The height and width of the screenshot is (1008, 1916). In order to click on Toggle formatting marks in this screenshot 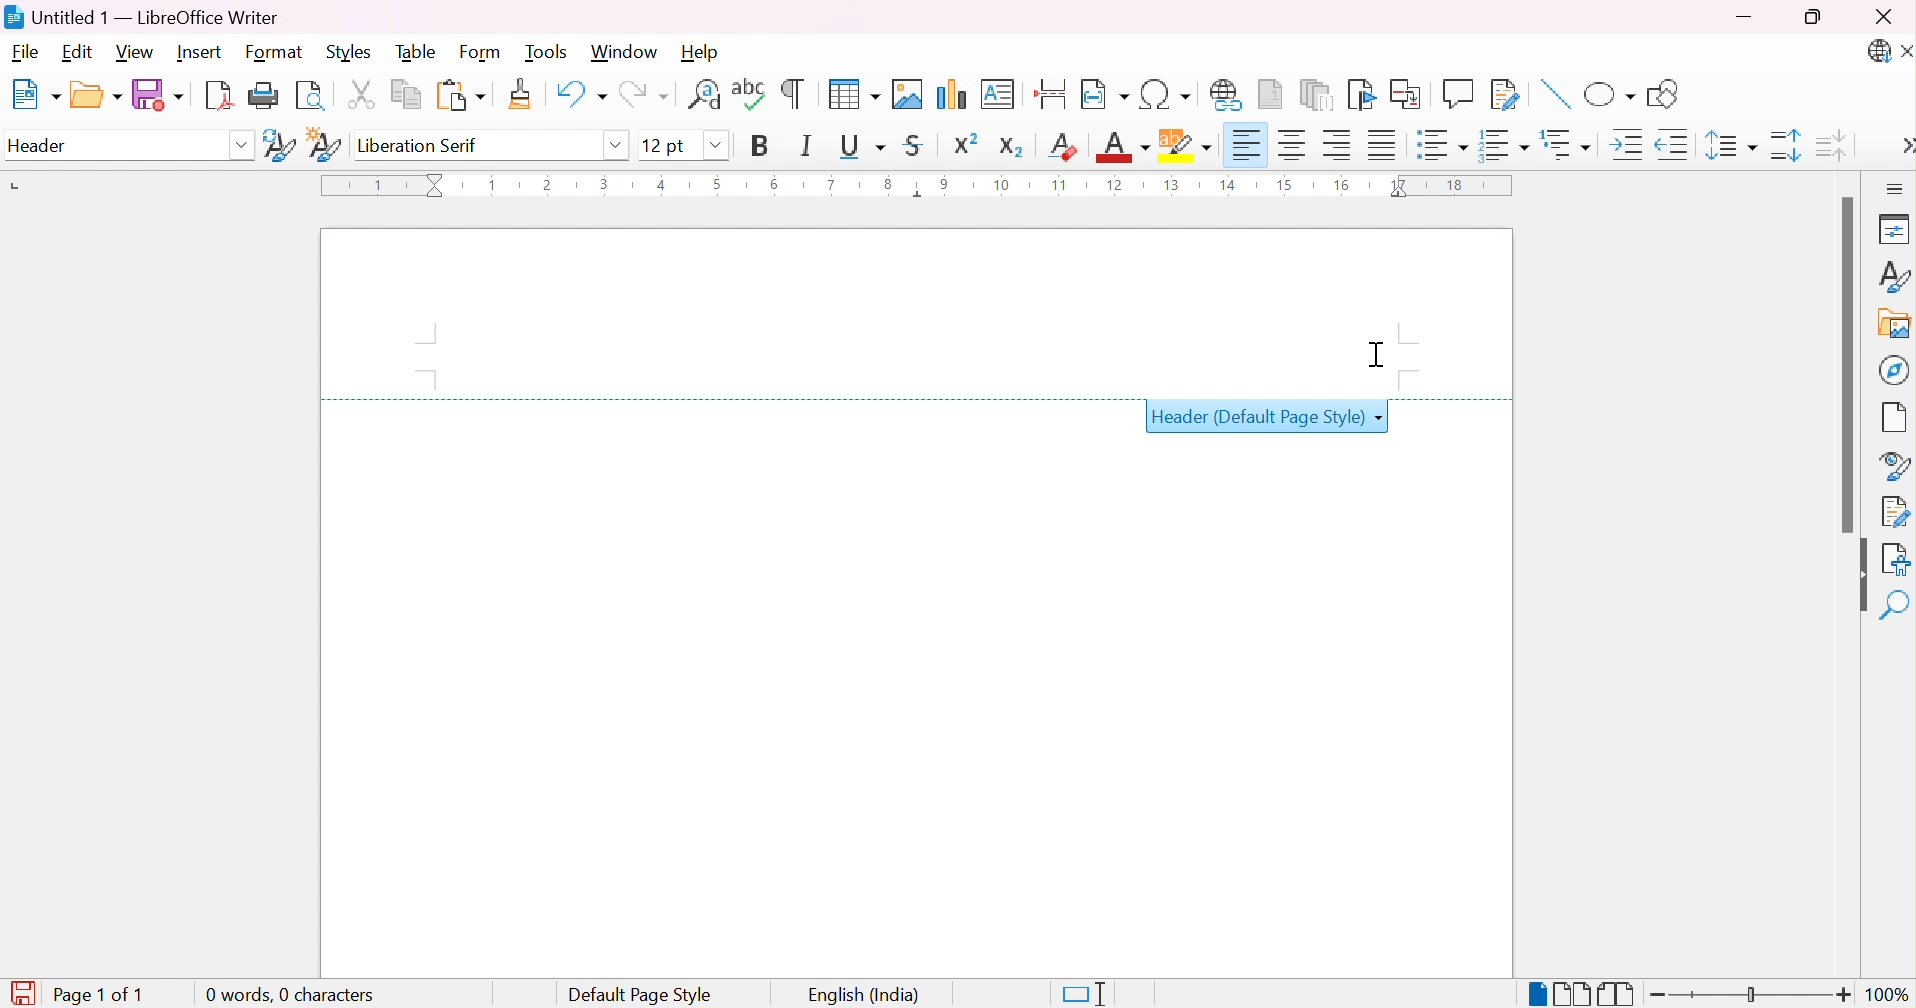, I will do `click(793, 93)`.